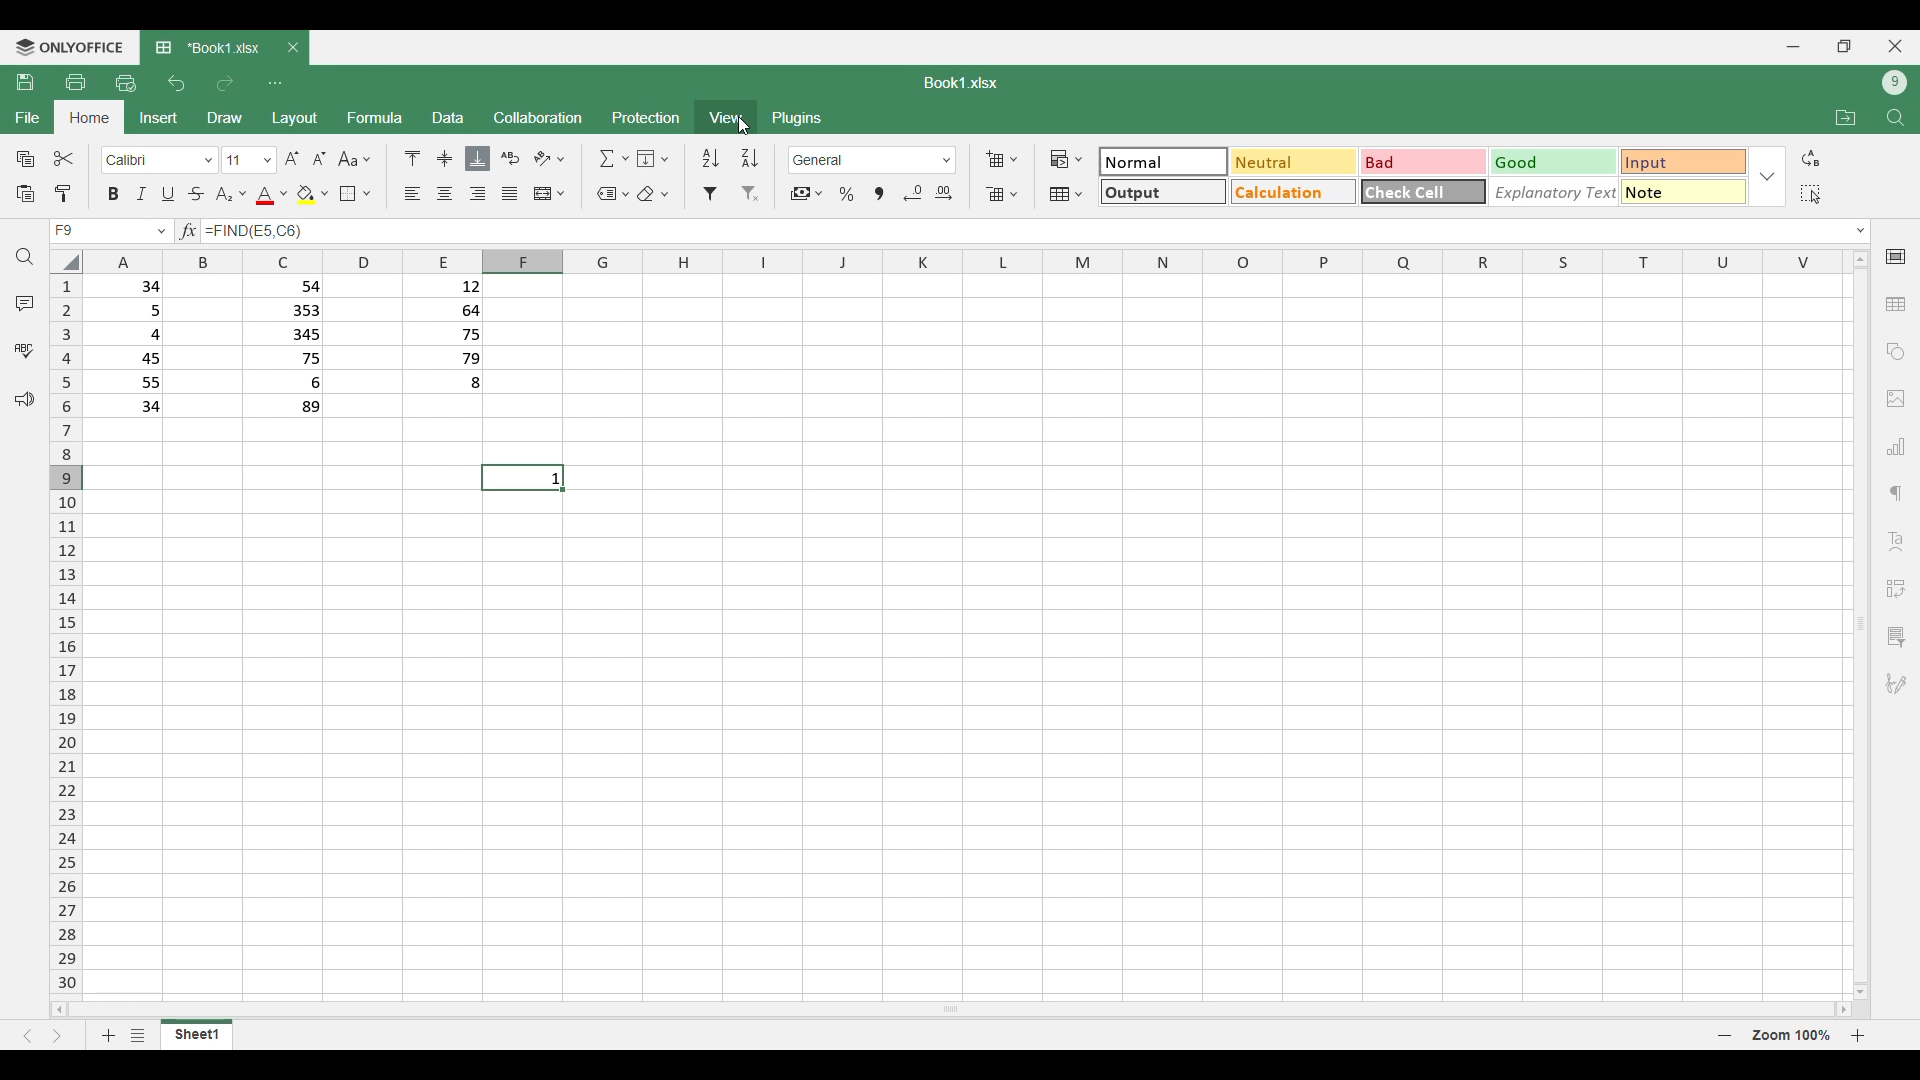 The image size is (1920, 1080). I want to click on Calculation cell, so click(1295, 192).